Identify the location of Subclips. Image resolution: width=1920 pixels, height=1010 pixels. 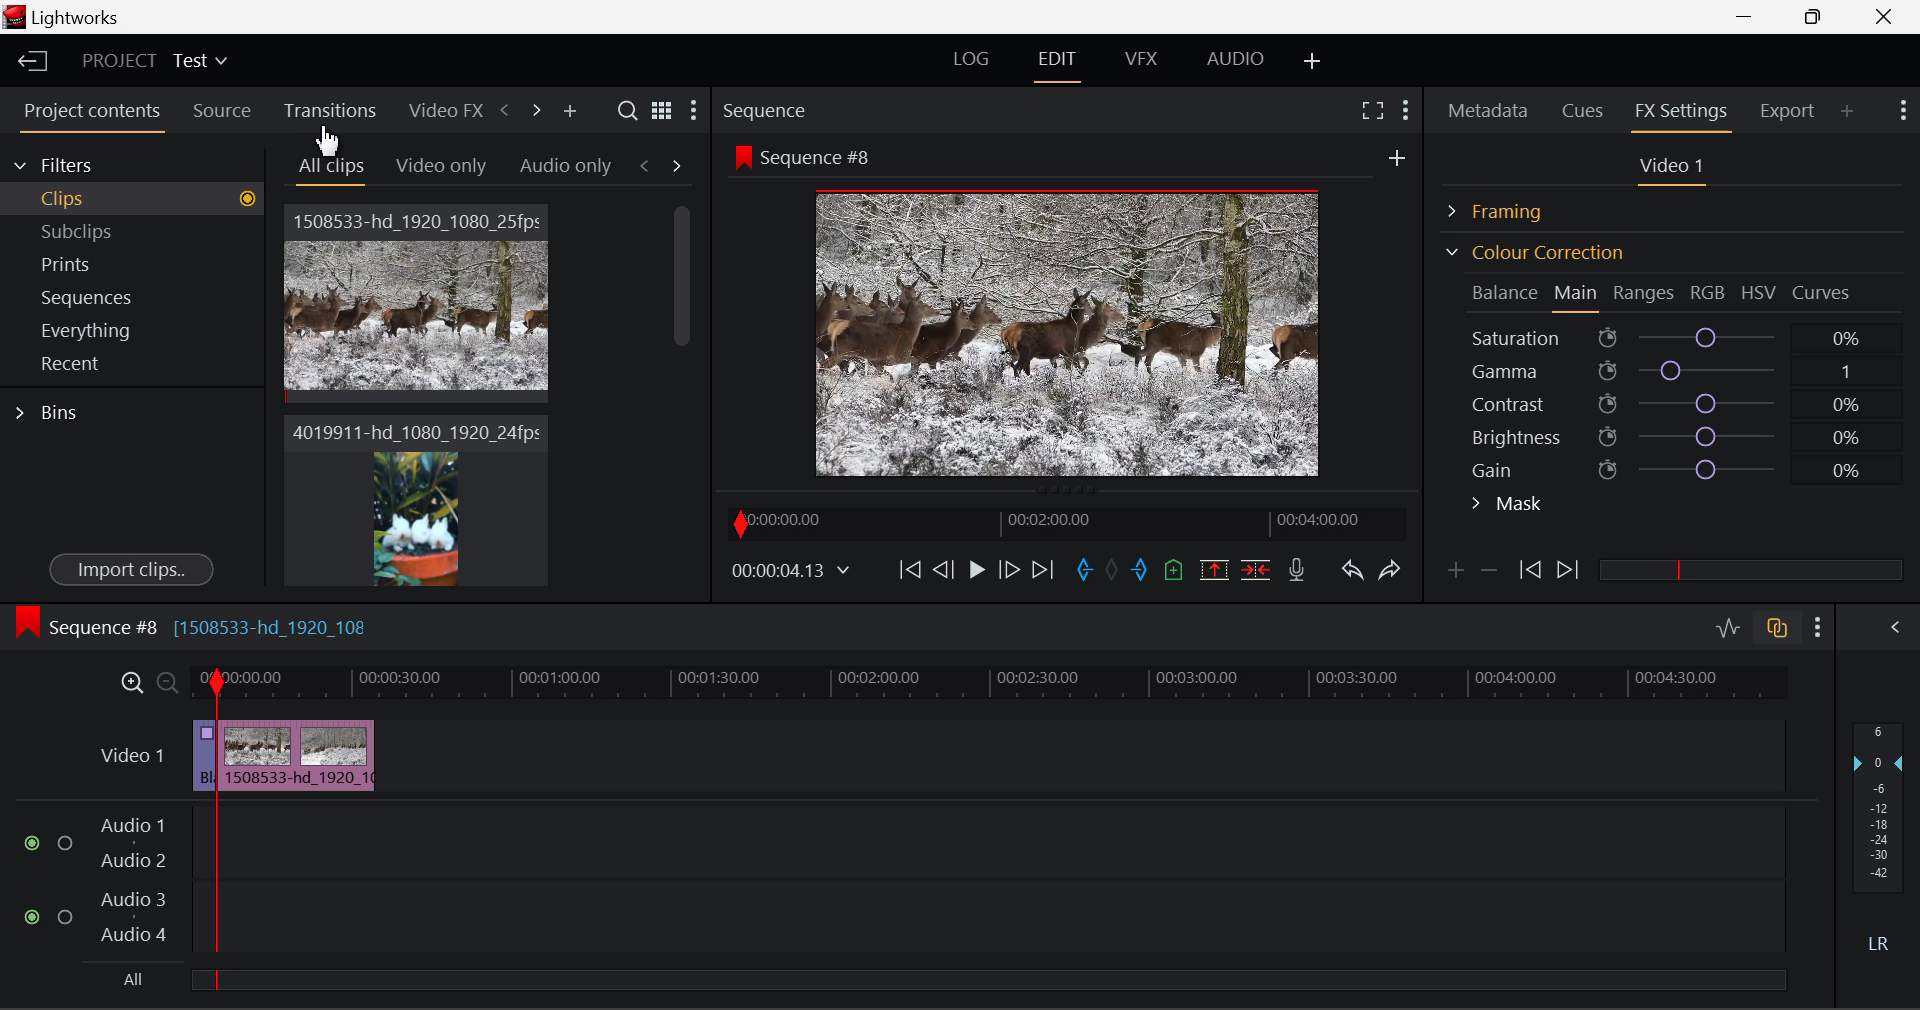
(96, 231).